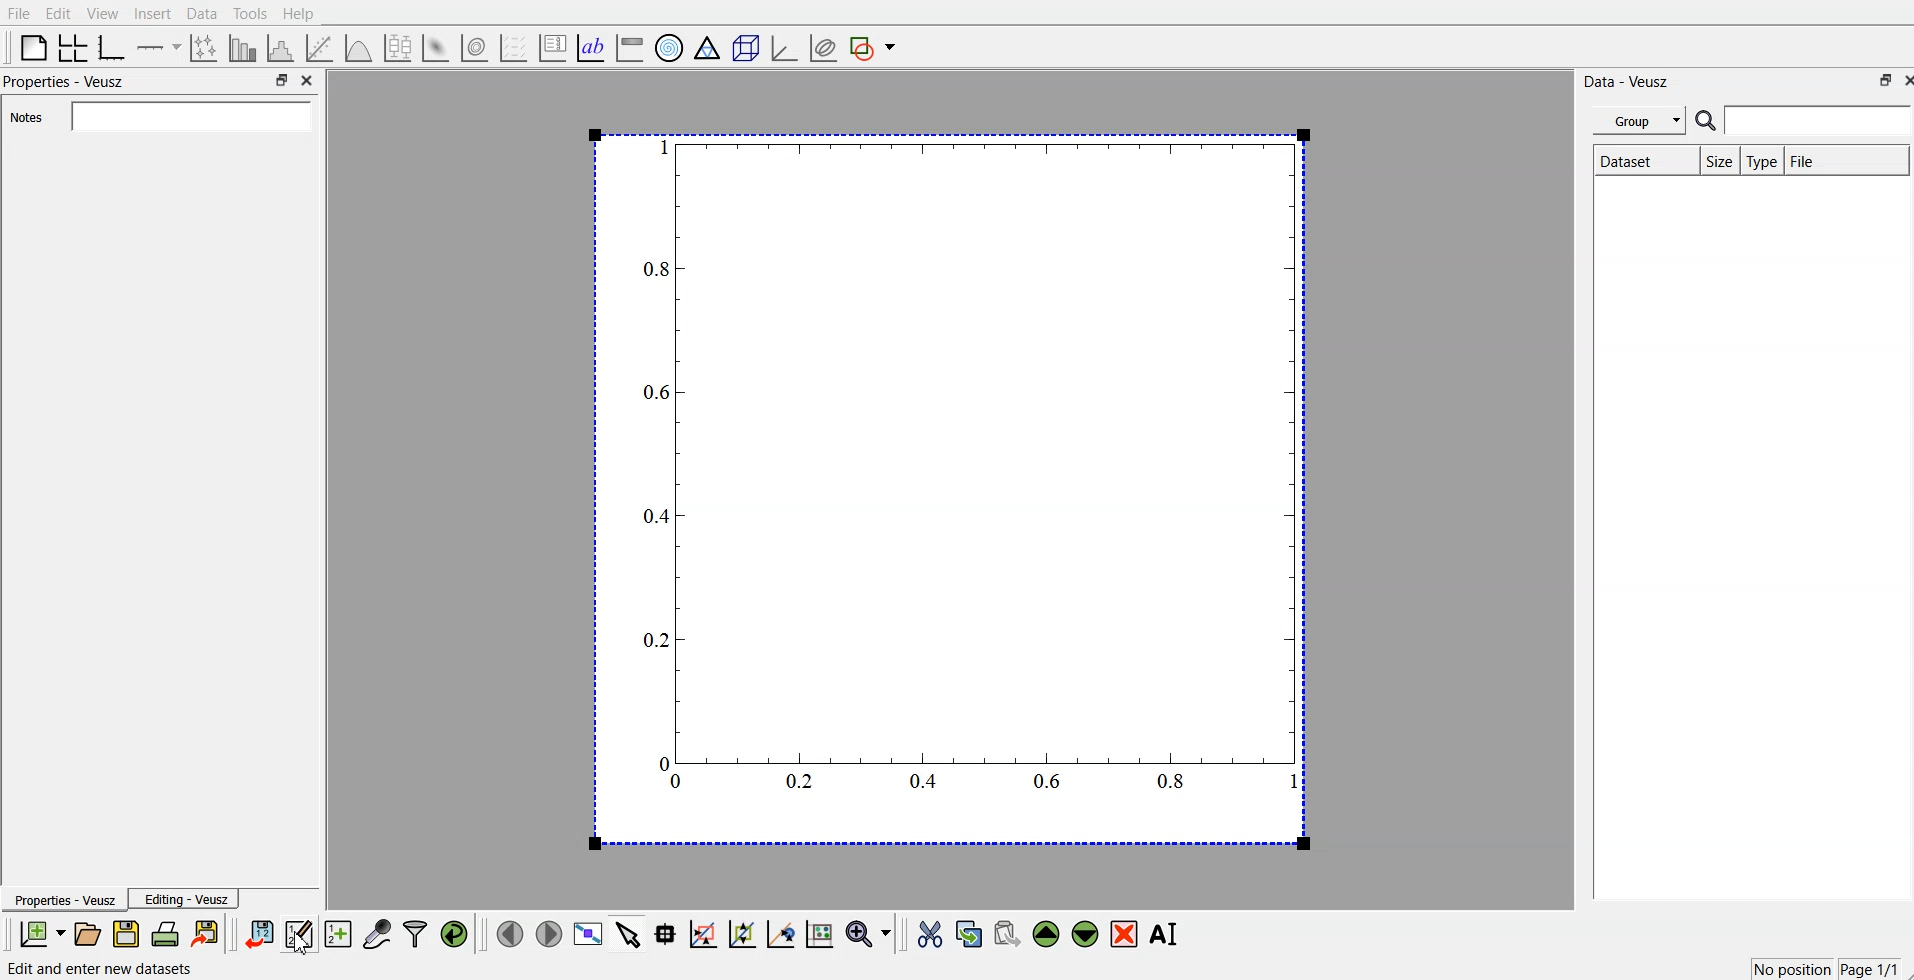 The height and width of the screenshot is (980, 1914). I want to click on Notes field, so click(189, 115).